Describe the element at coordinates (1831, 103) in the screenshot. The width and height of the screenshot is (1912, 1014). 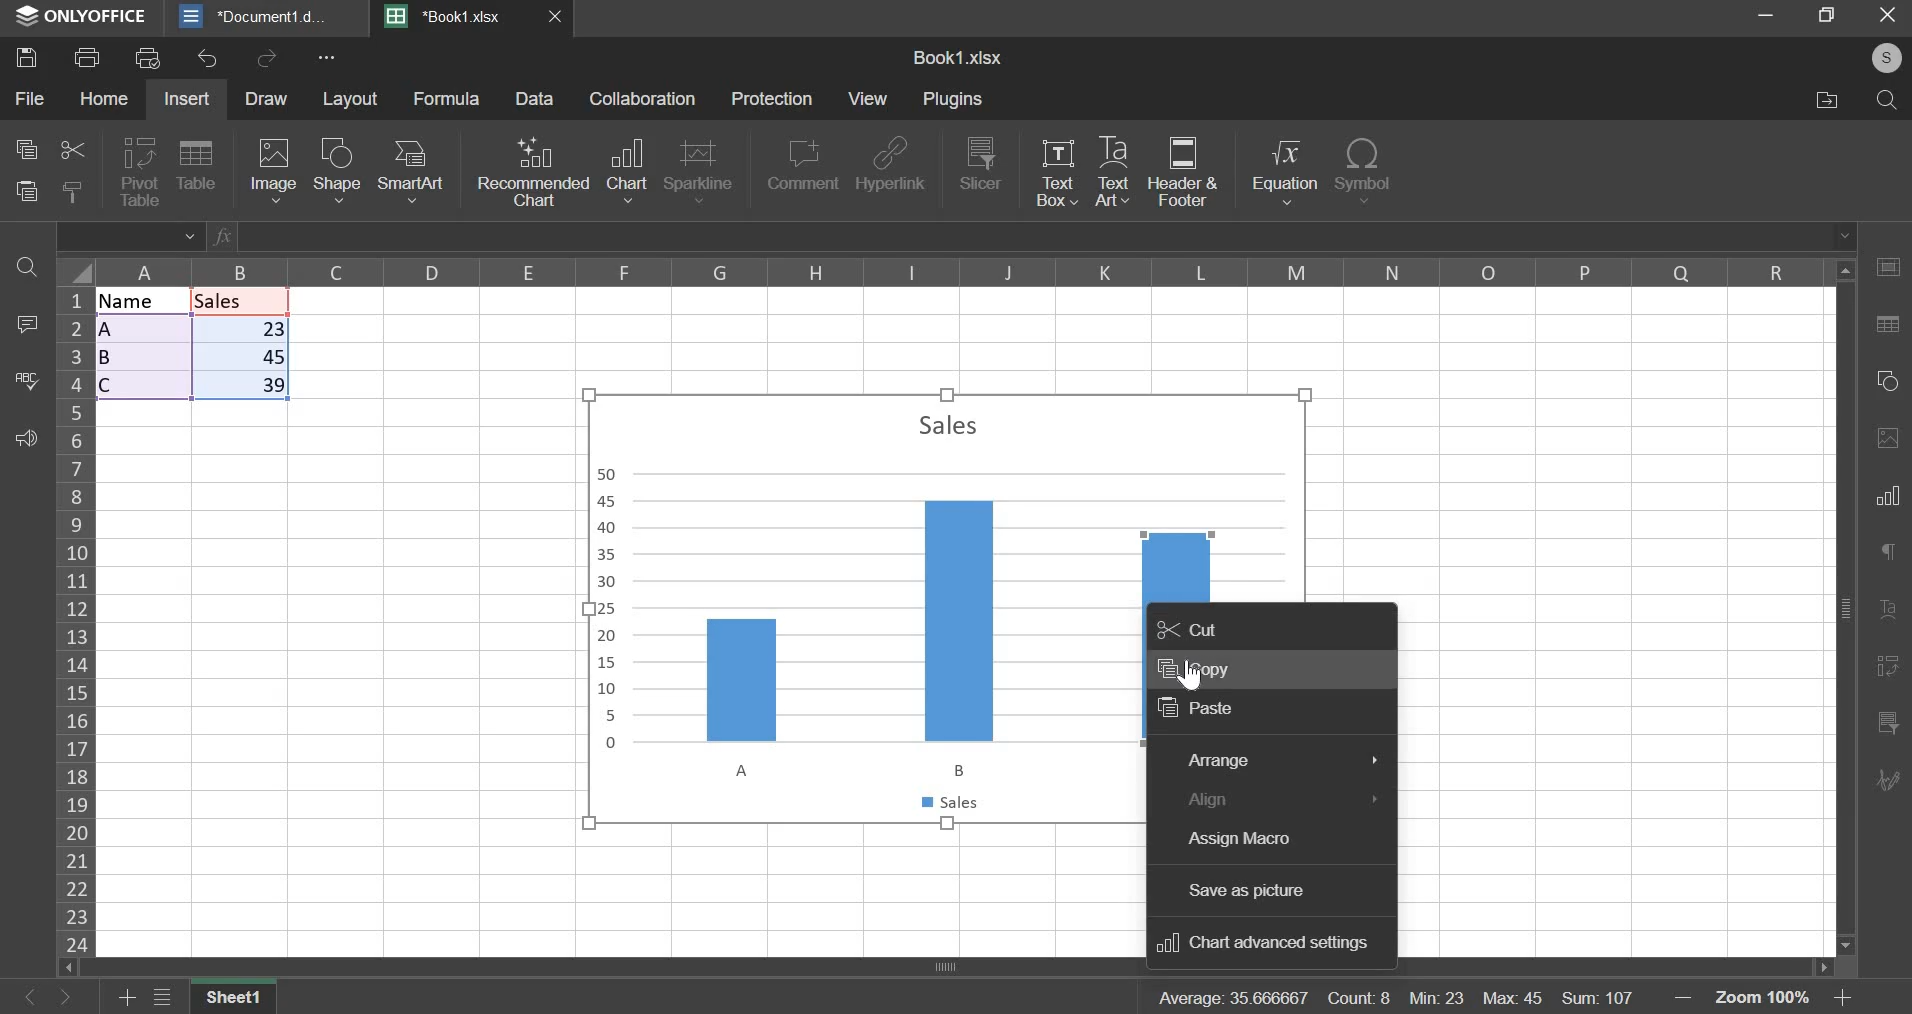
I see `file location` at that location.